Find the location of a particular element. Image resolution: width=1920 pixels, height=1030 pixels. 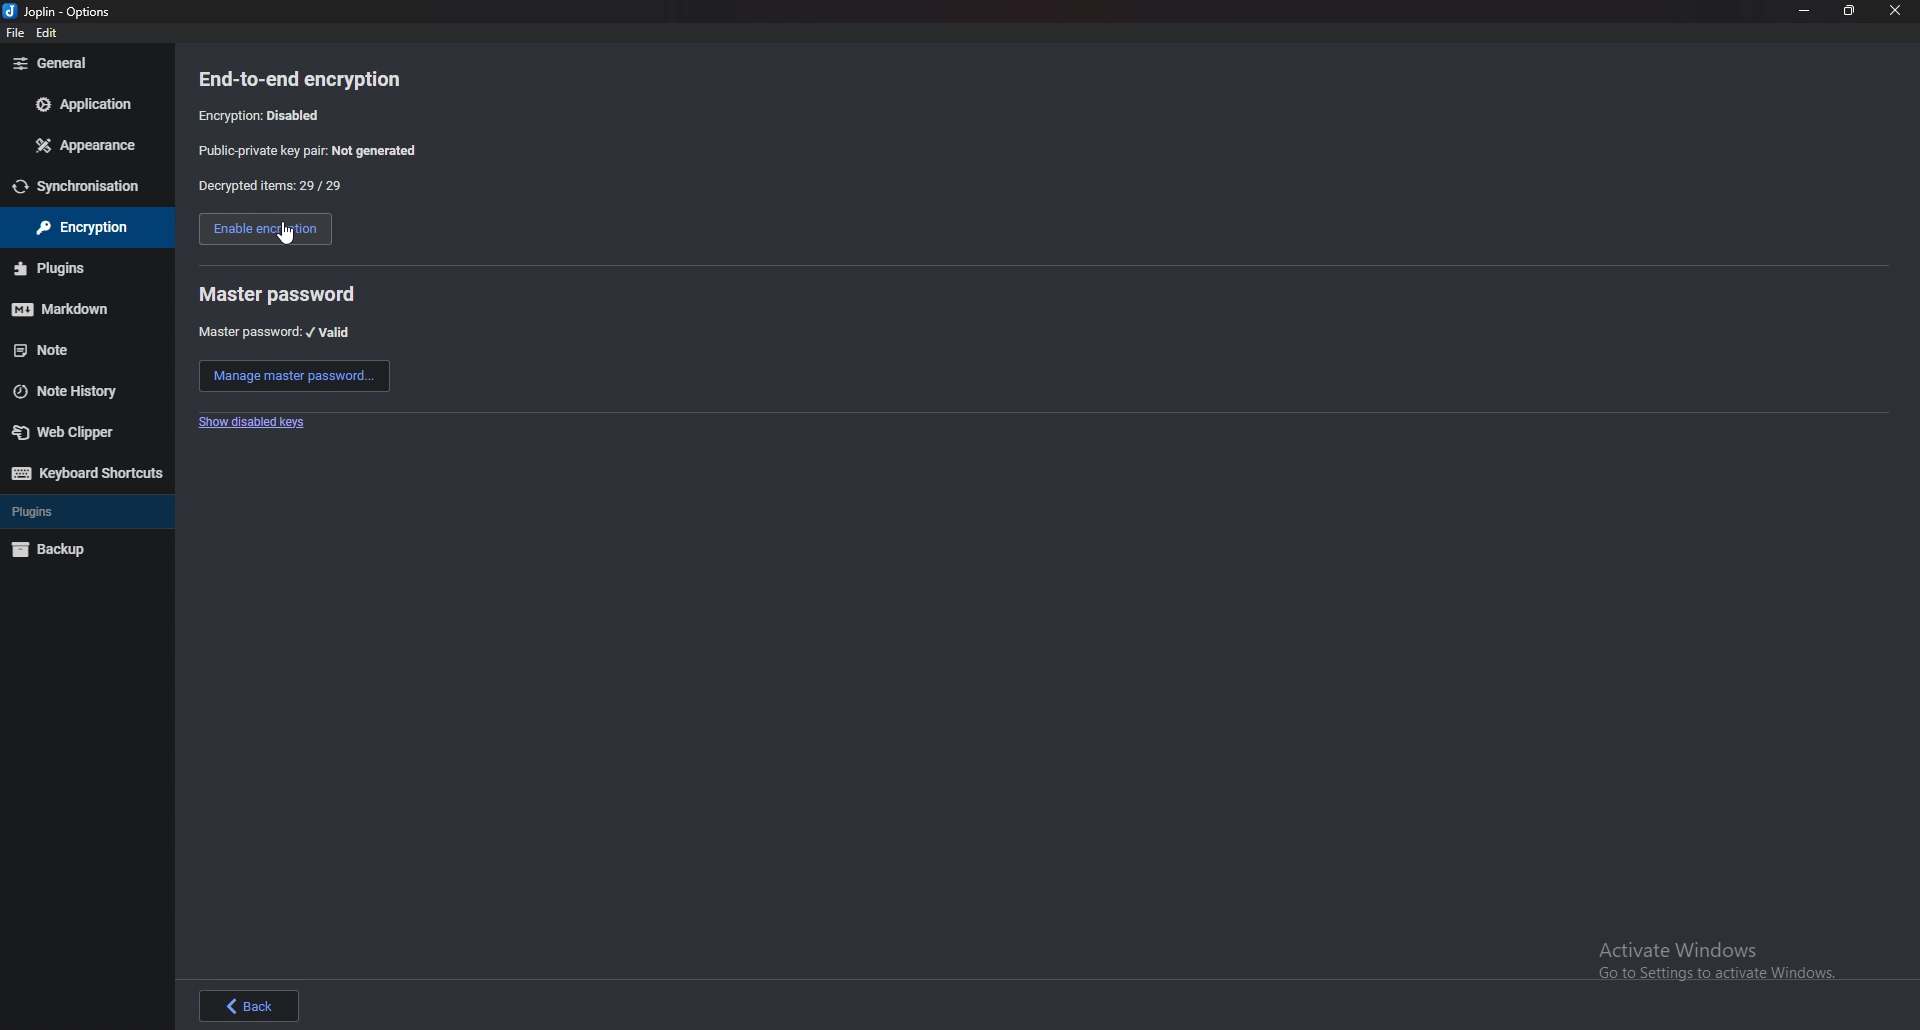

master password valid is located at coordinates (277, 332).